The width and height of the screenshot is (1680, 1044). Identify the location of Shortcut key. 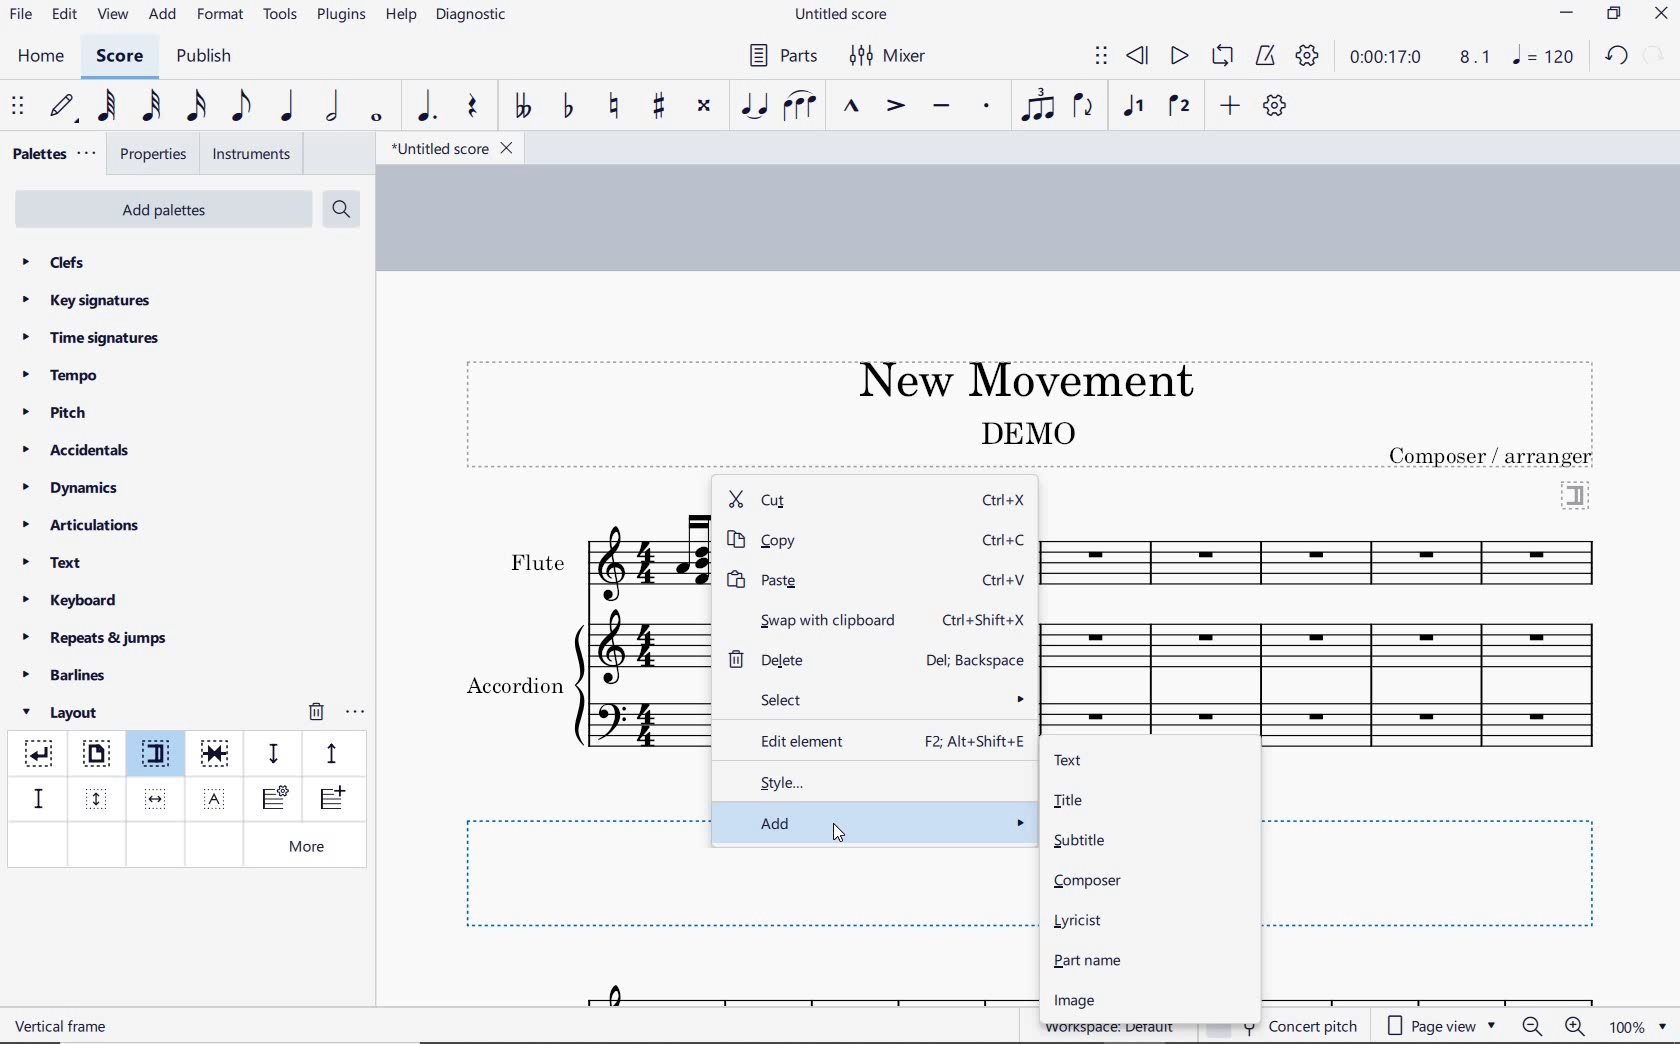
(978, 660).